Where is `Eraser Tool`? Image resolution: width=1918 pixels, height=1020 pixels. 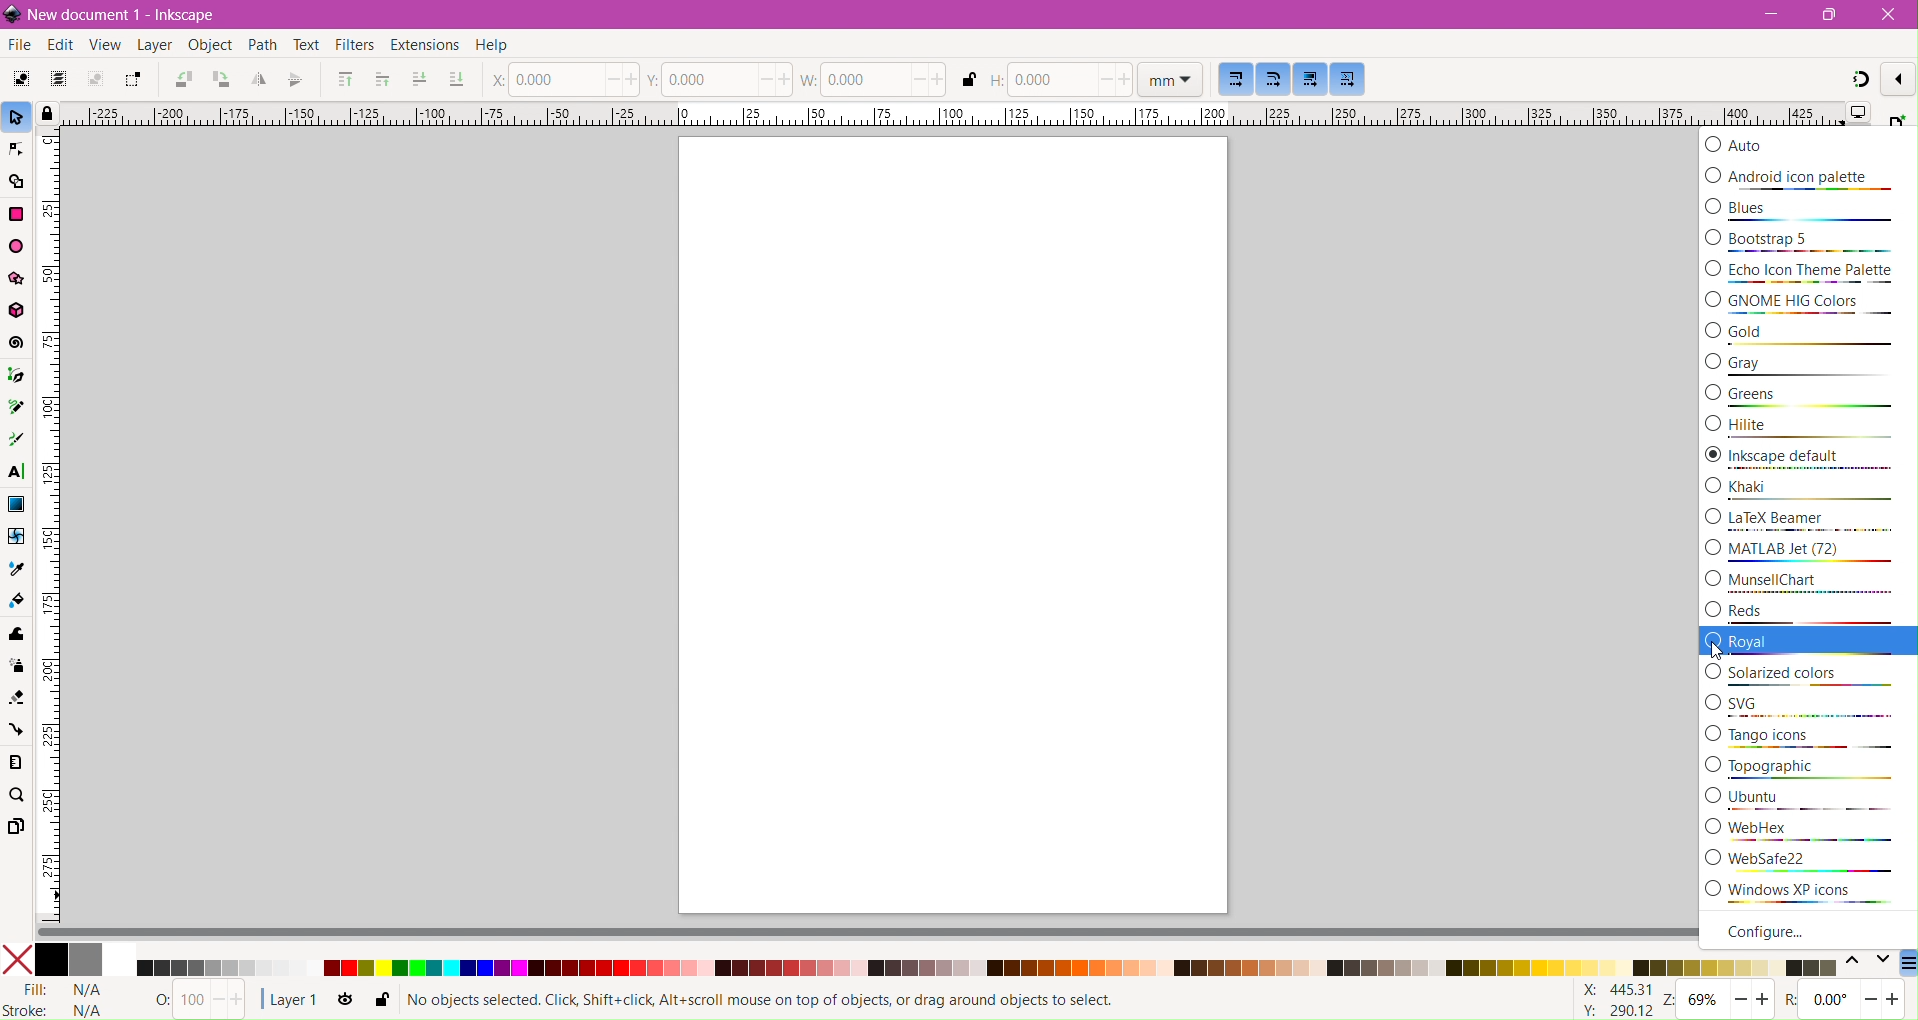 Eraser Tool is located at coordinates (17, 695).